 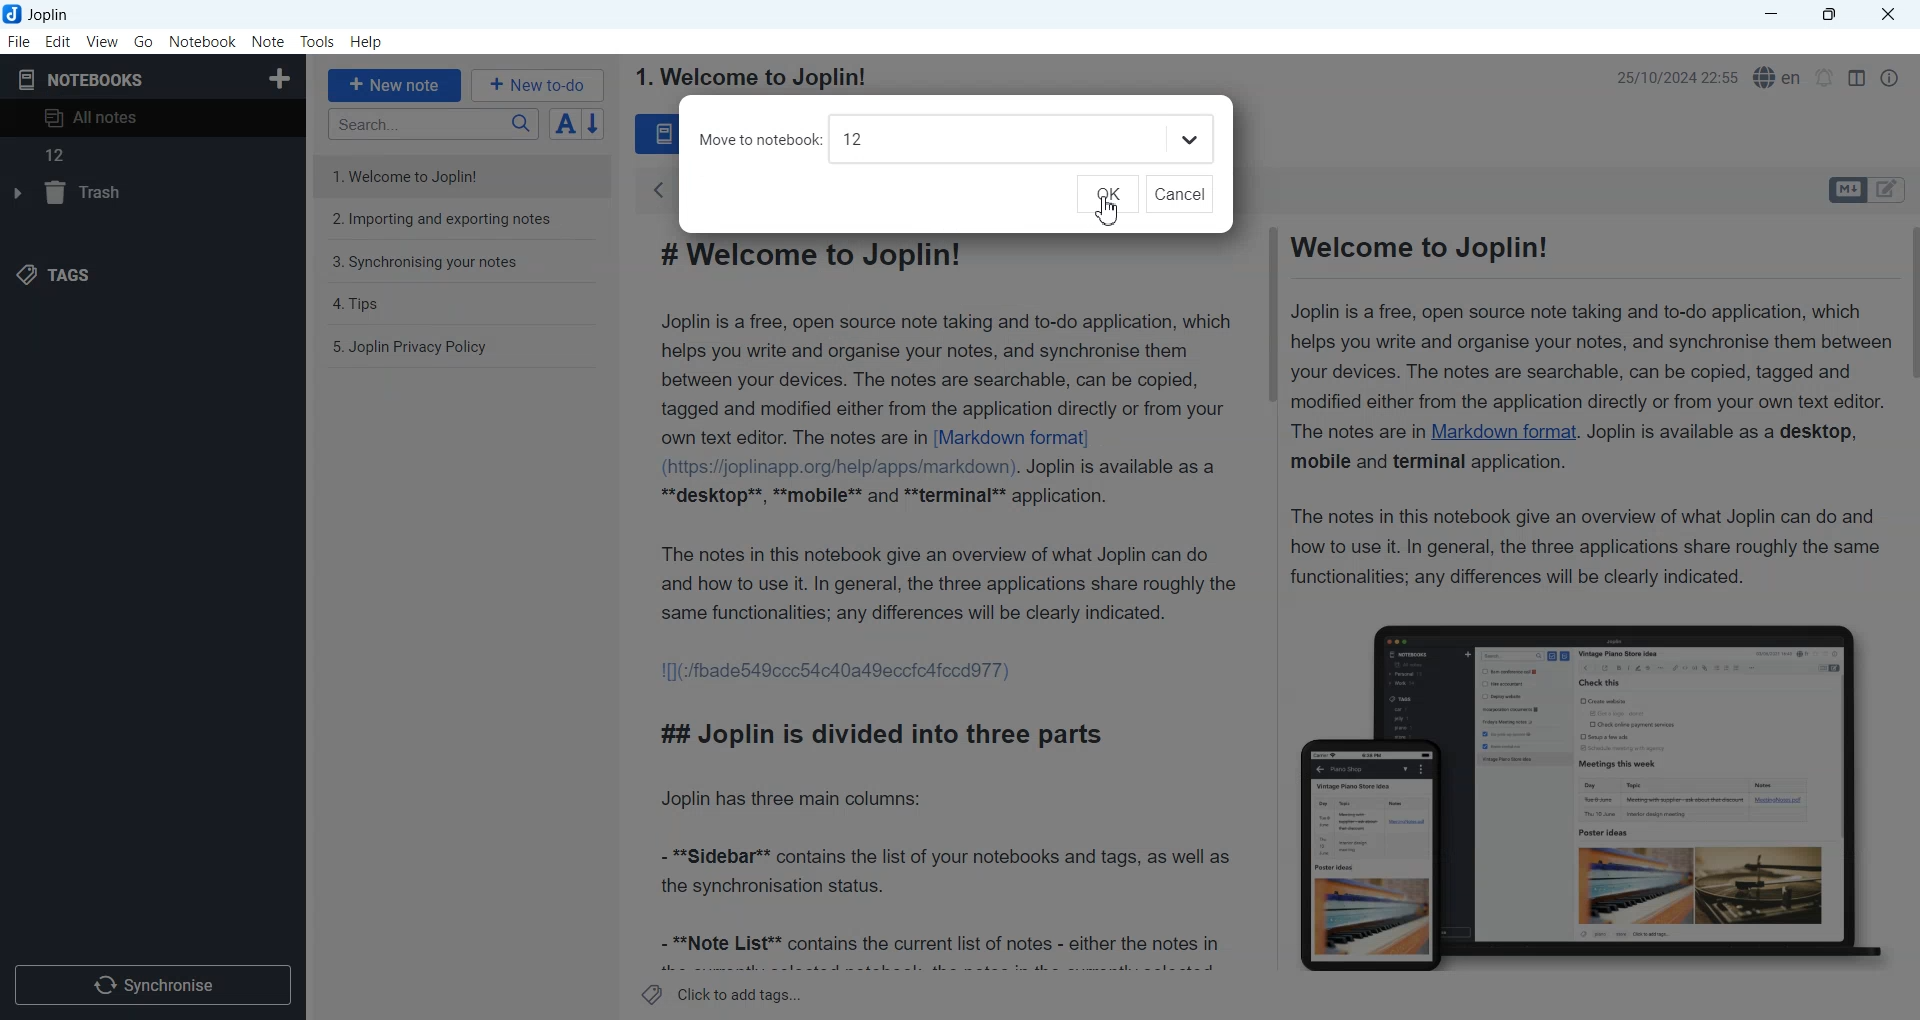 What do you see at coordinates (281, 76) in the screenshot?
I see `Create Notebook` at bounding box center [281, 76].